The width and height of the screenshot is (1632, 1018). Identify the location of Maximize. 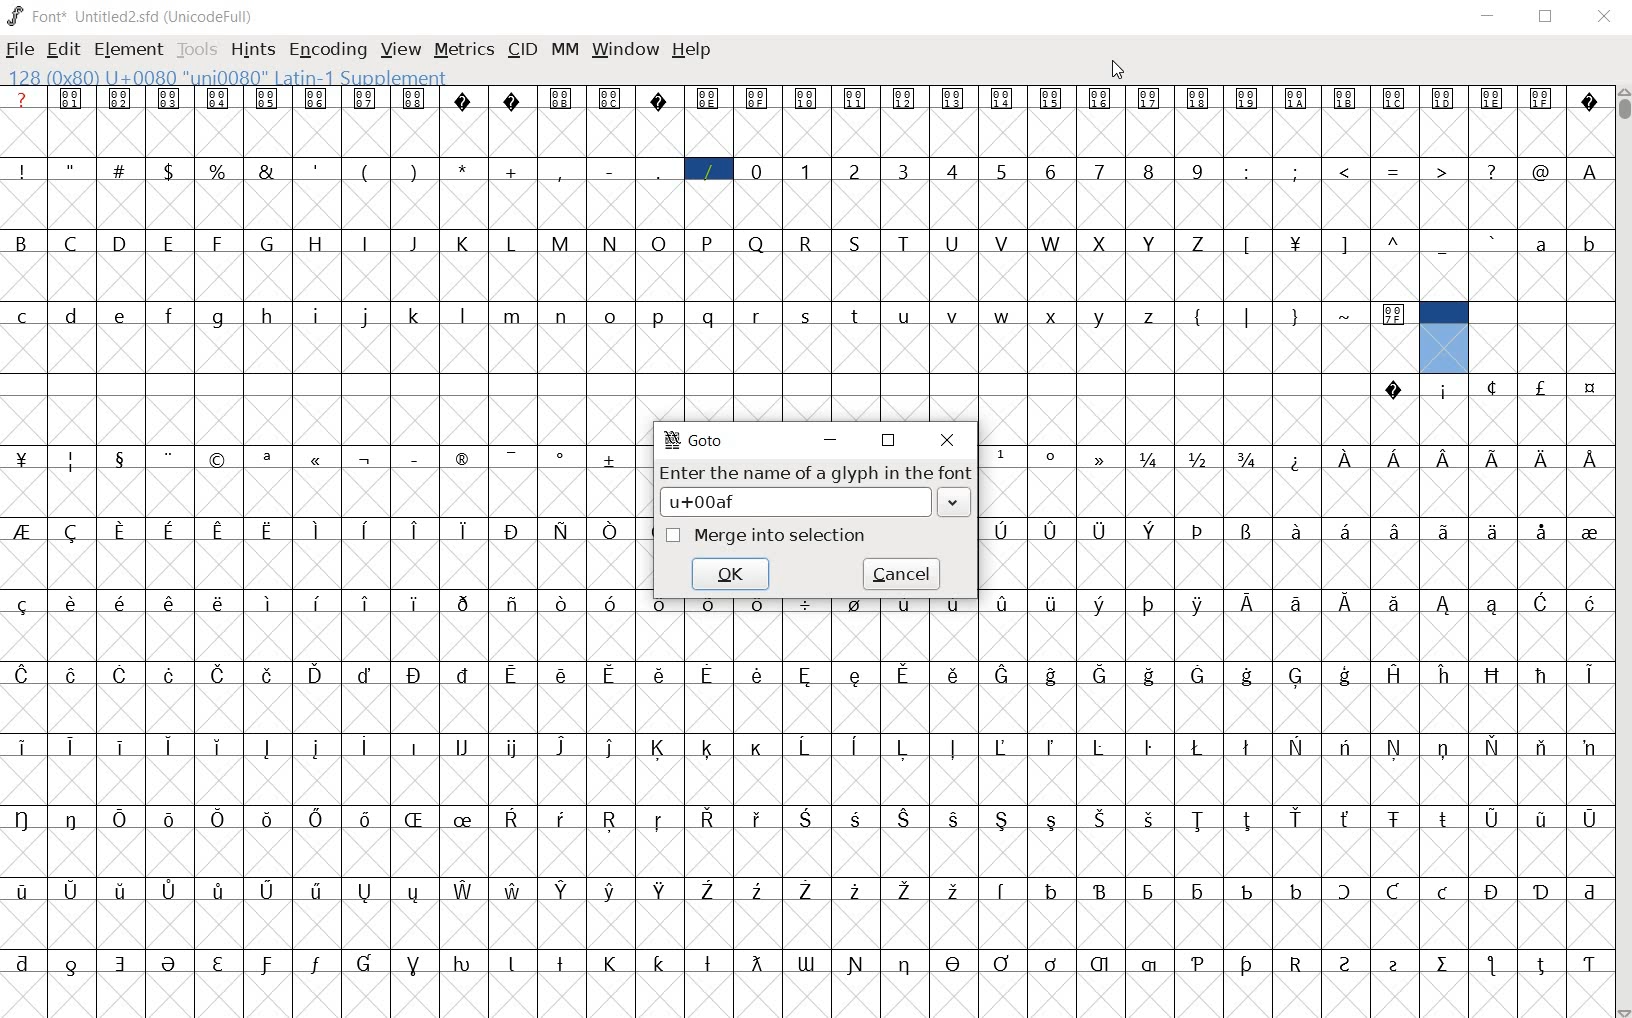
(1550, 20).